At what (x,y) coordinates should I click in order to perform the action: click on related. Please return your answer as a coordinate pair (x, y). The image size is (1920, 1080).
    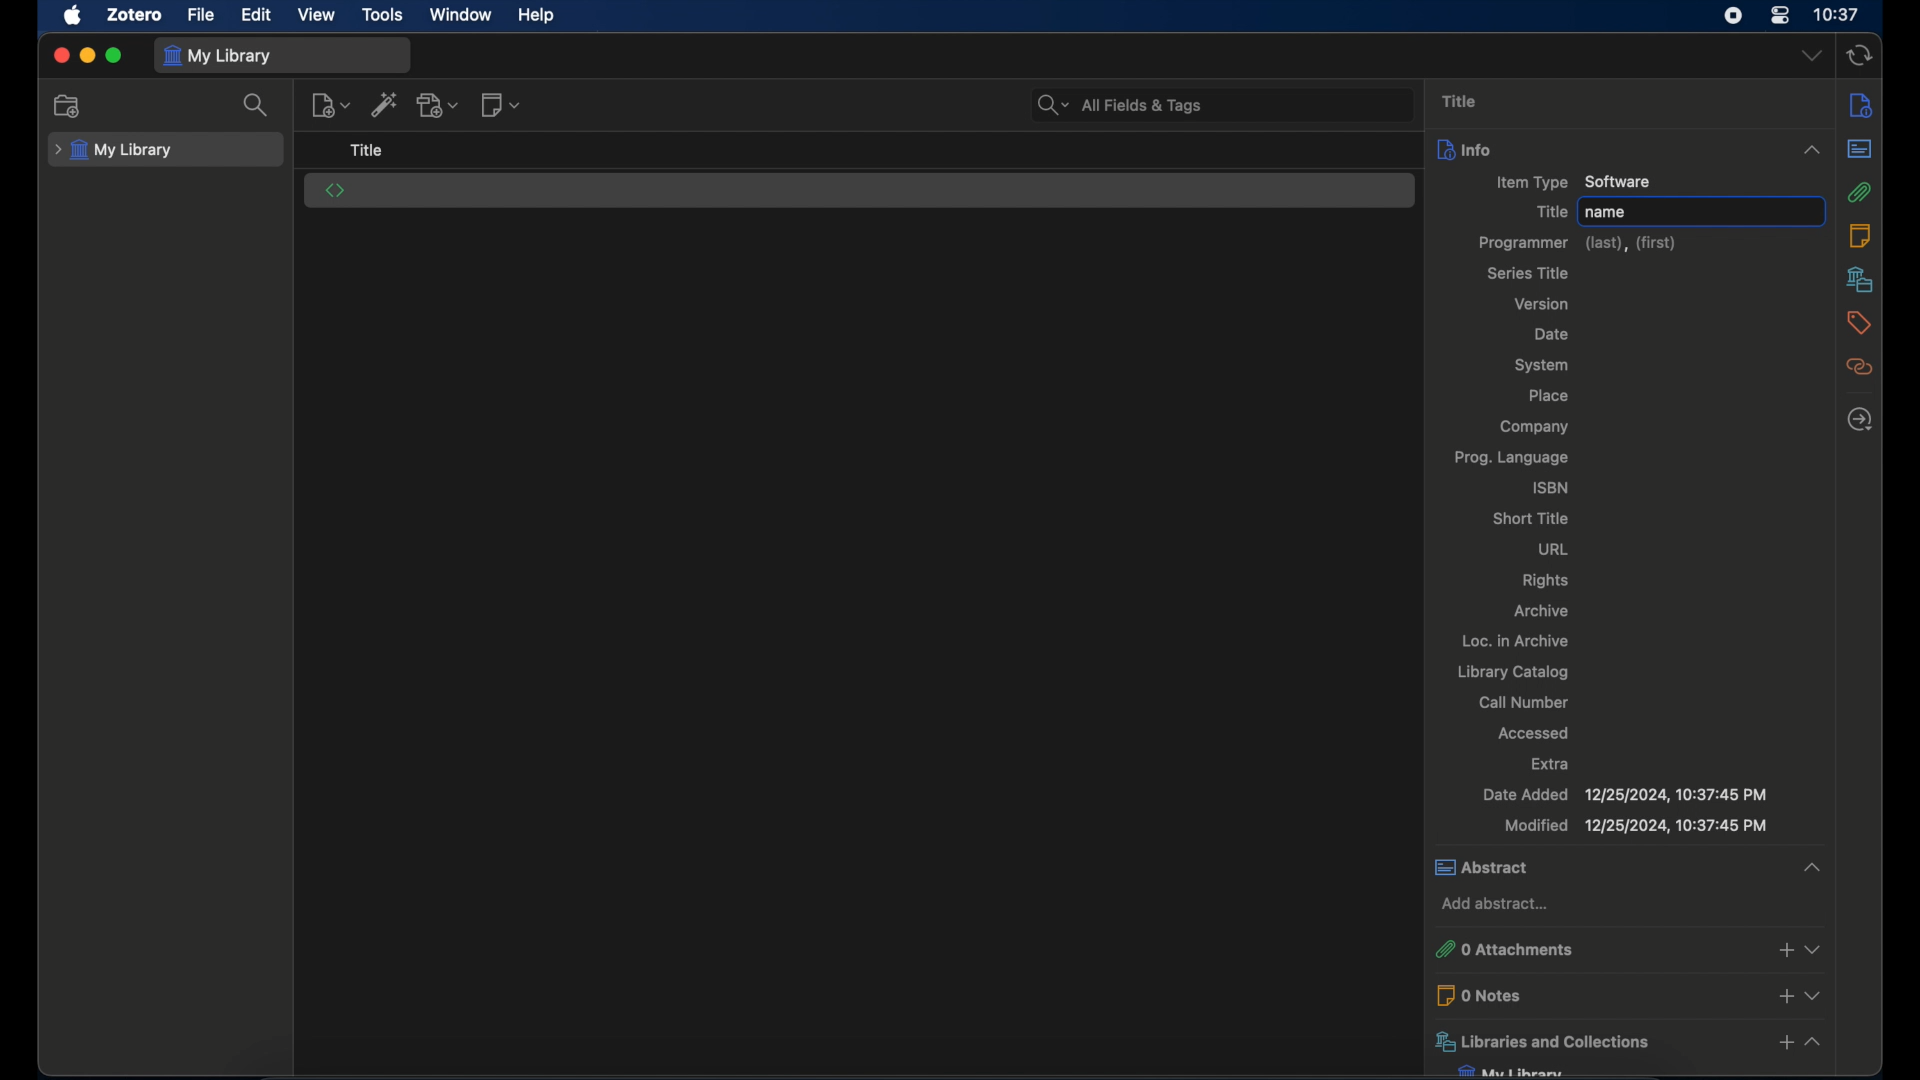
    Looking at the image, I should click on (1859, 367).